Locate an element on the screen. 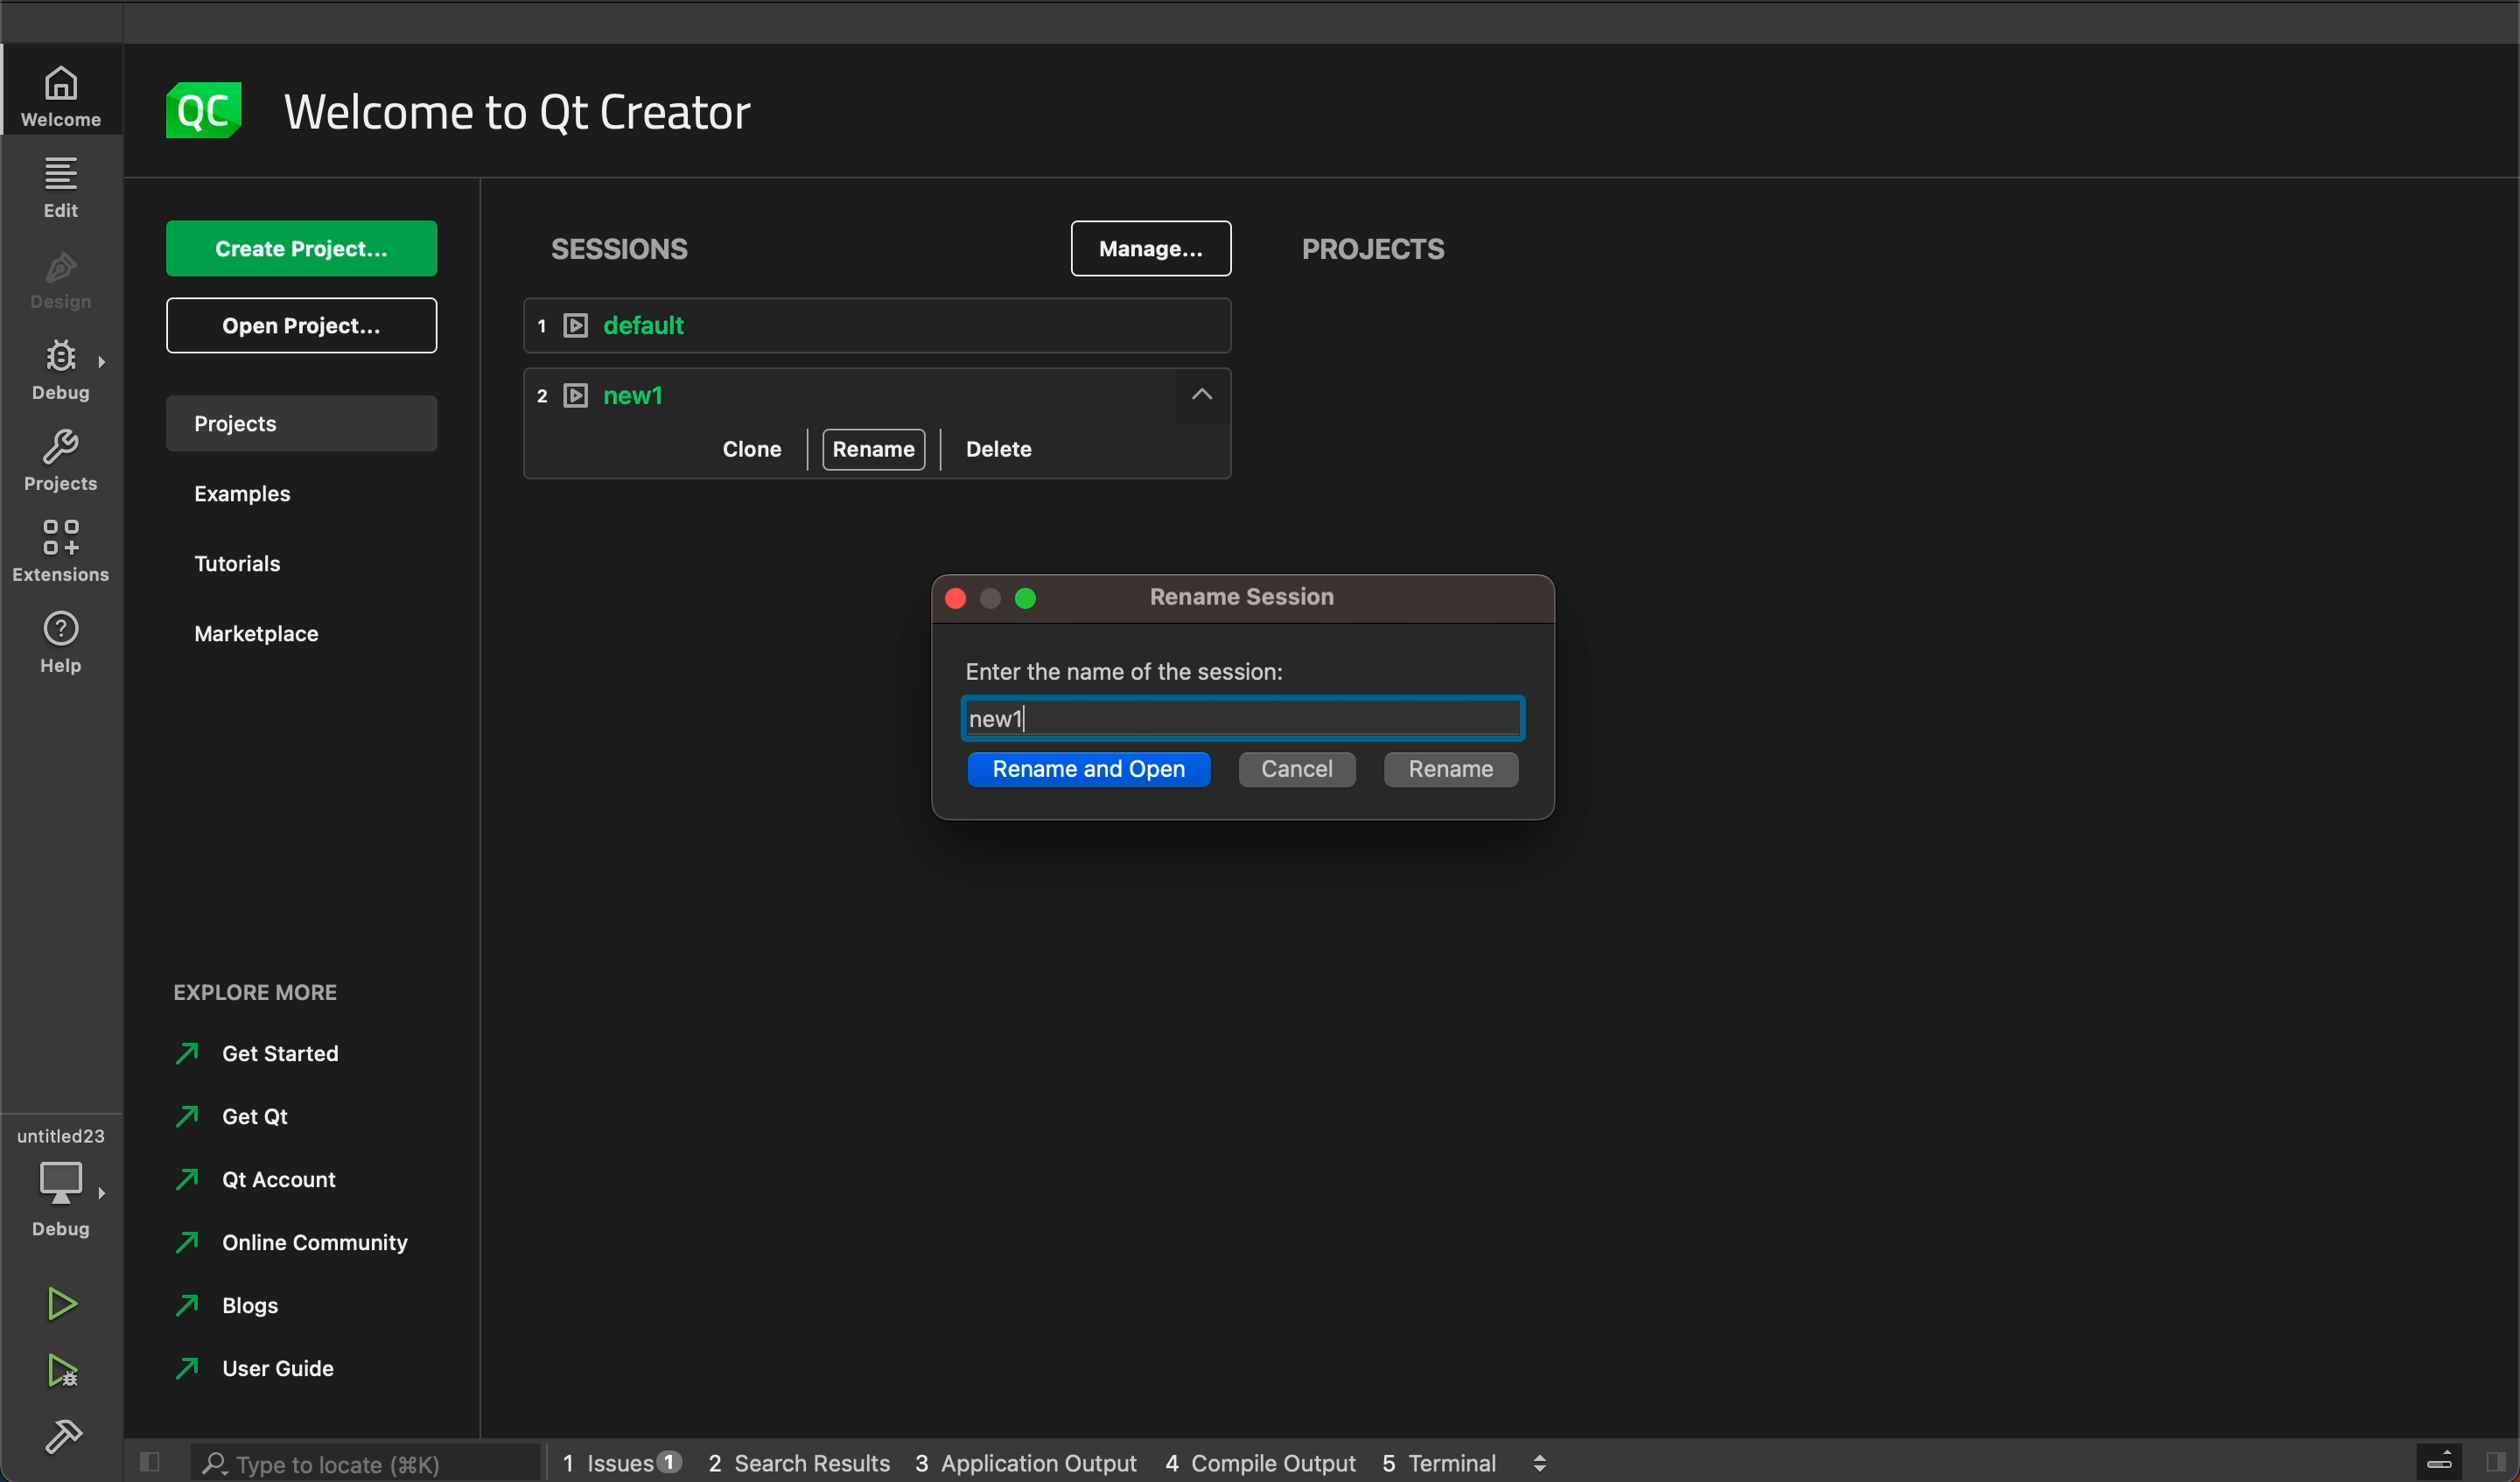 The width and height of the screenshot is (2520, 1482). logs is located at coordinates (1053, 1458).